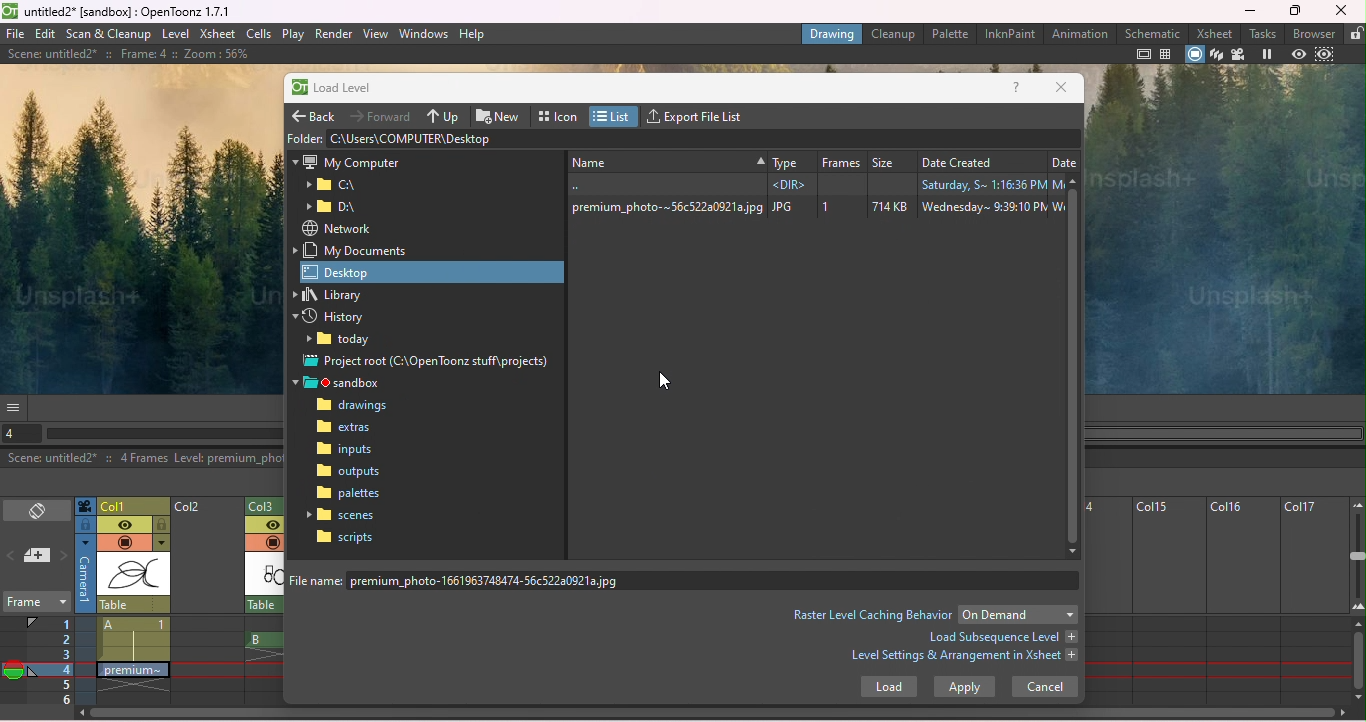 This screenshot has width=1366, height=722. What do you see at coordinates (64, 557) in the screenshot?
I see `Next memo` at bounding box center [64, 557].